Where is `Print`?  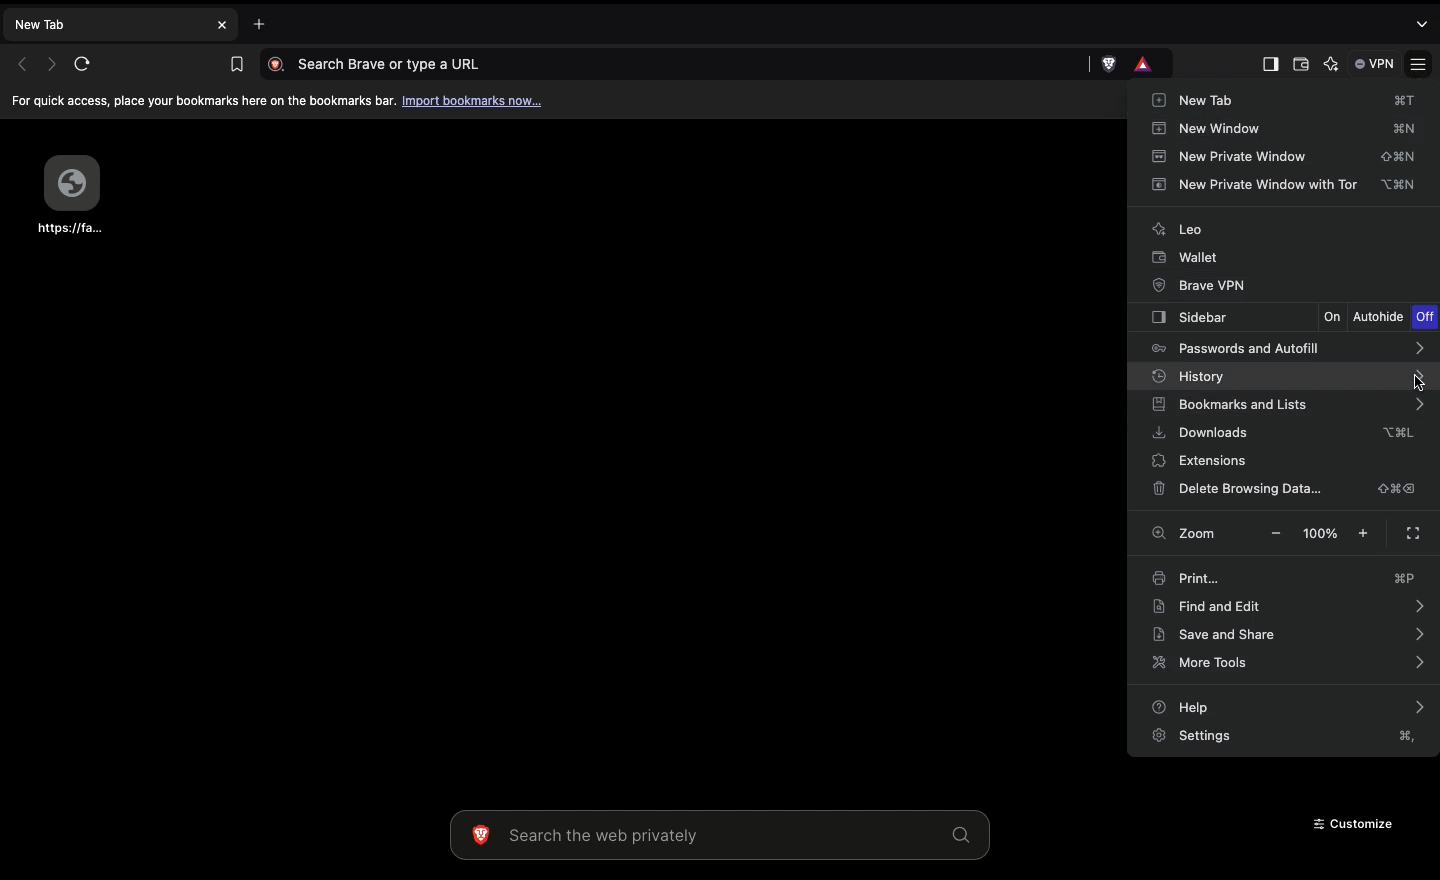 Print is located at coordinates (1272, 578).